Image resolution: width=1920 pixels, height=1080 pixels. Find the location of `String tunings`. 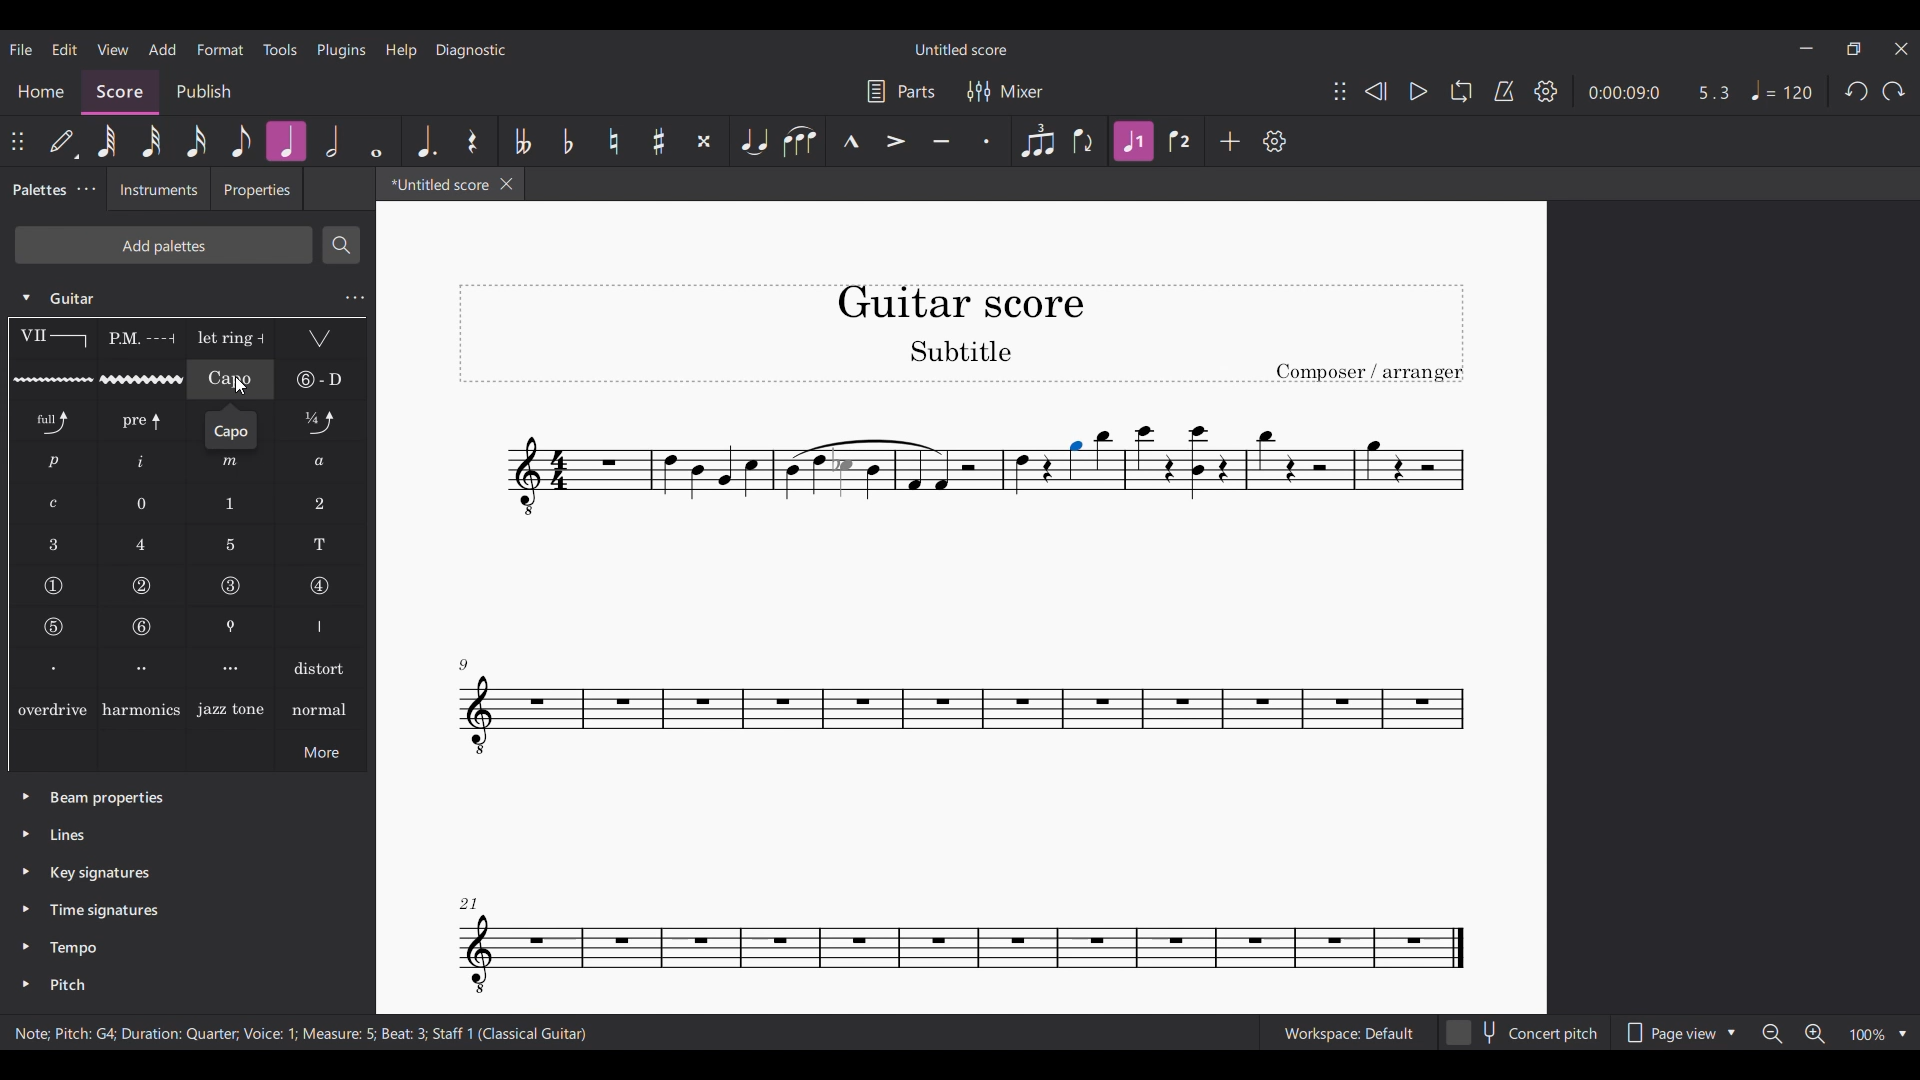

String tunings is located at coordinates (321, 379).